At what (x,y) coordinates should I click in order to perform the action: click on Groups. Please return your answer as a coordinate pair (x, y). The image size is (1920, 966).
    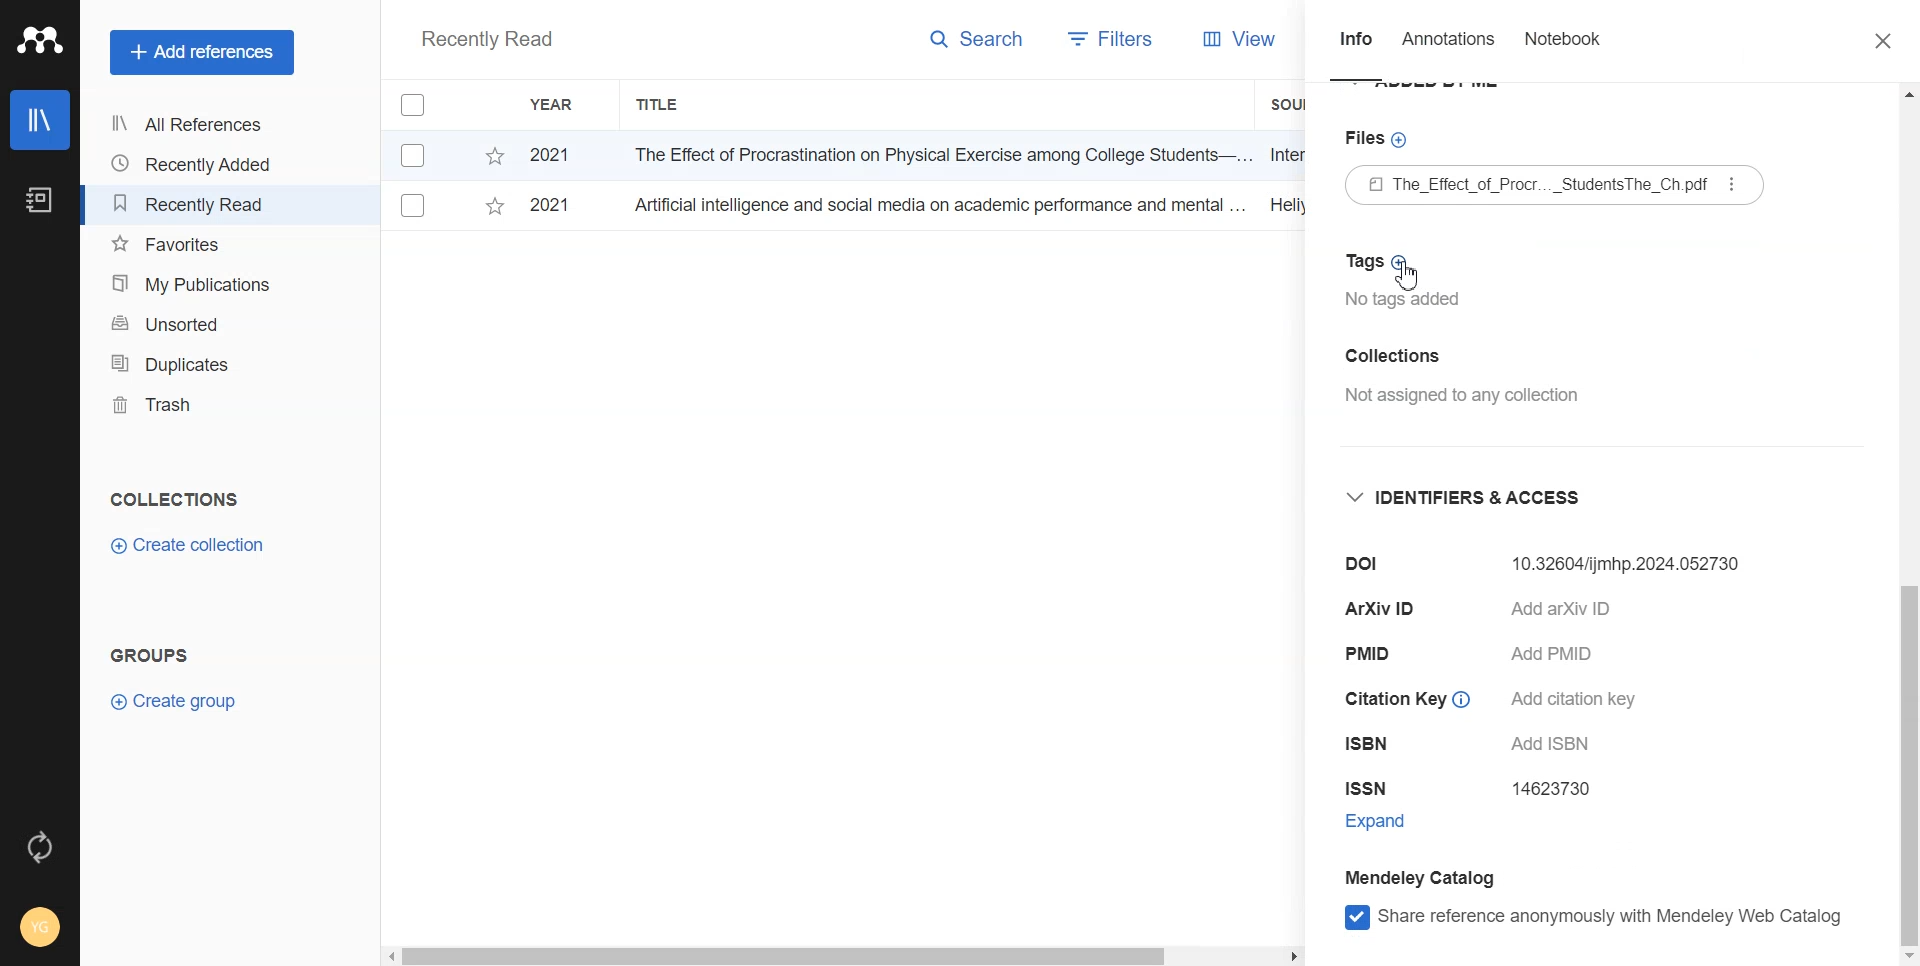
    Looking at the image, I should click on (155, 655).